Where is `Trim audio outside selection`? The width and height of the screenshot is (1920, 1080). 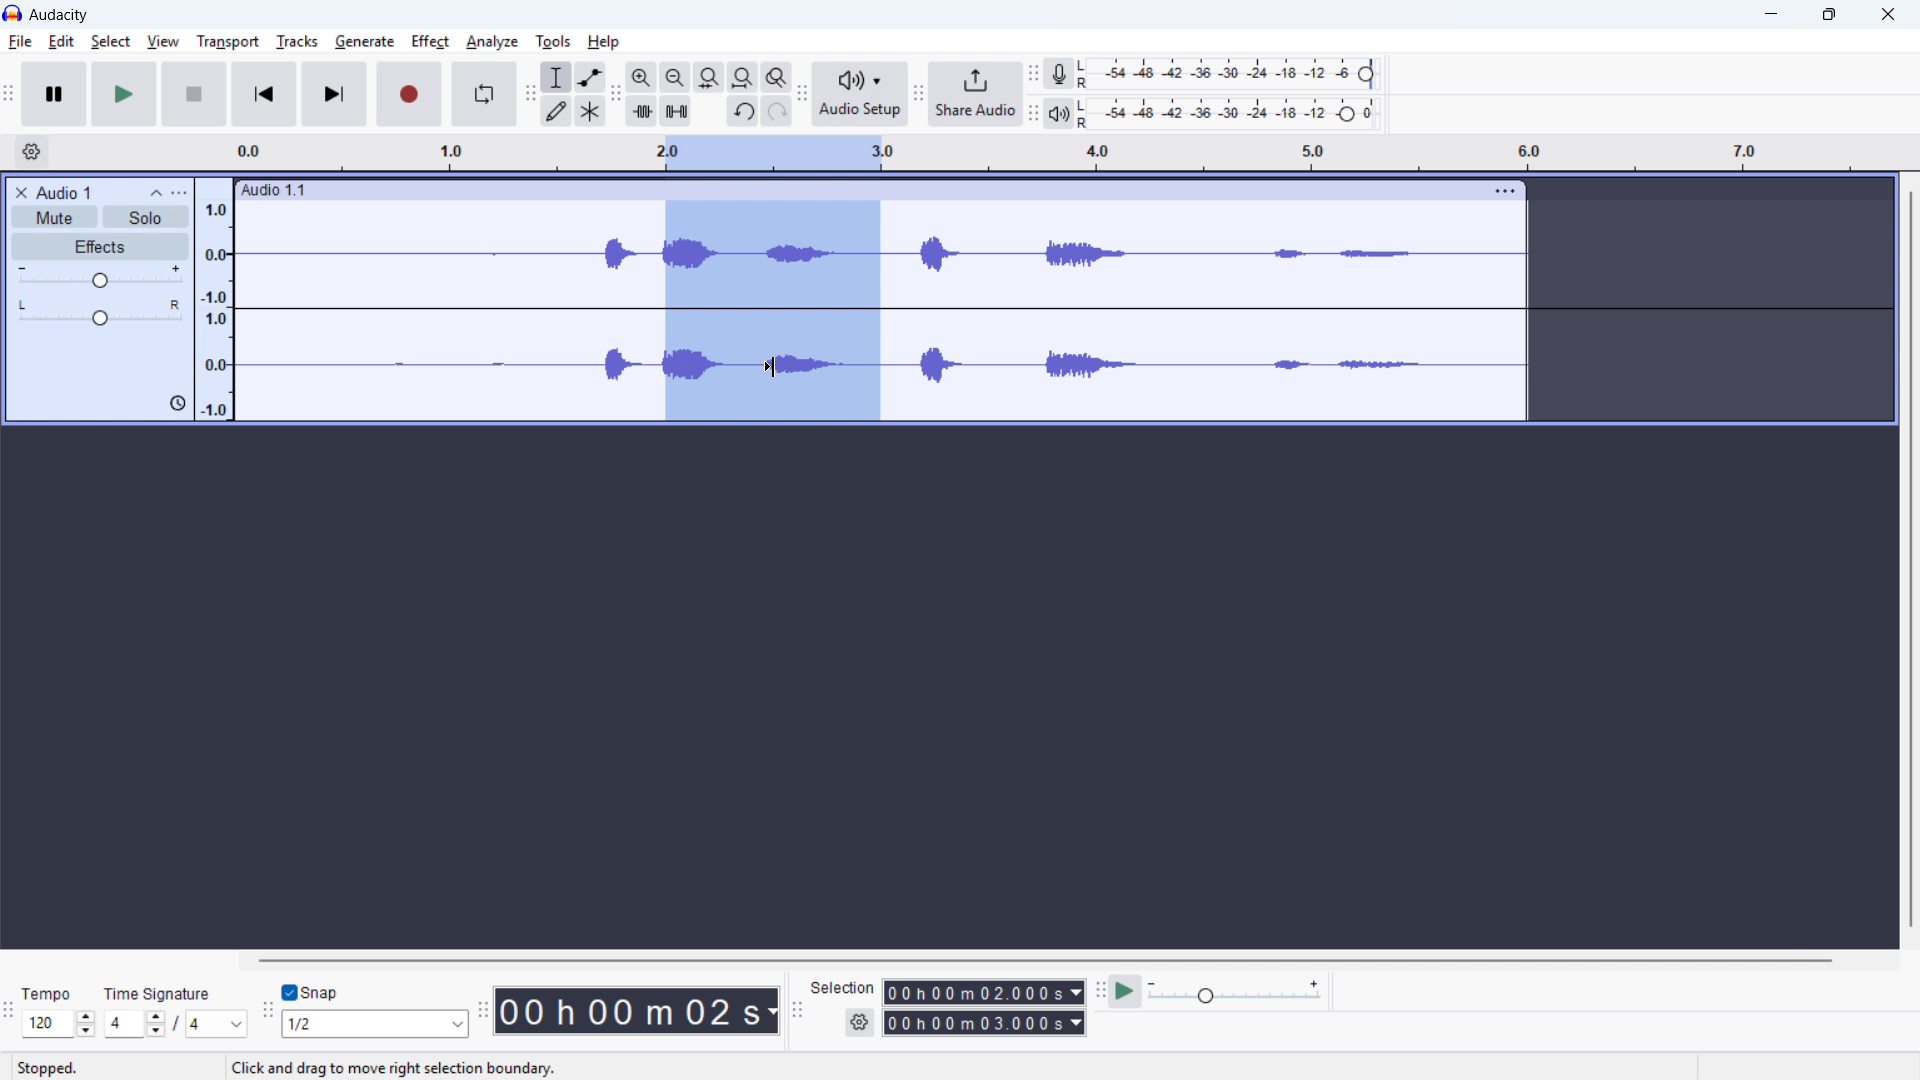 Trim audio outside selection is located at coordinates (642, 111).